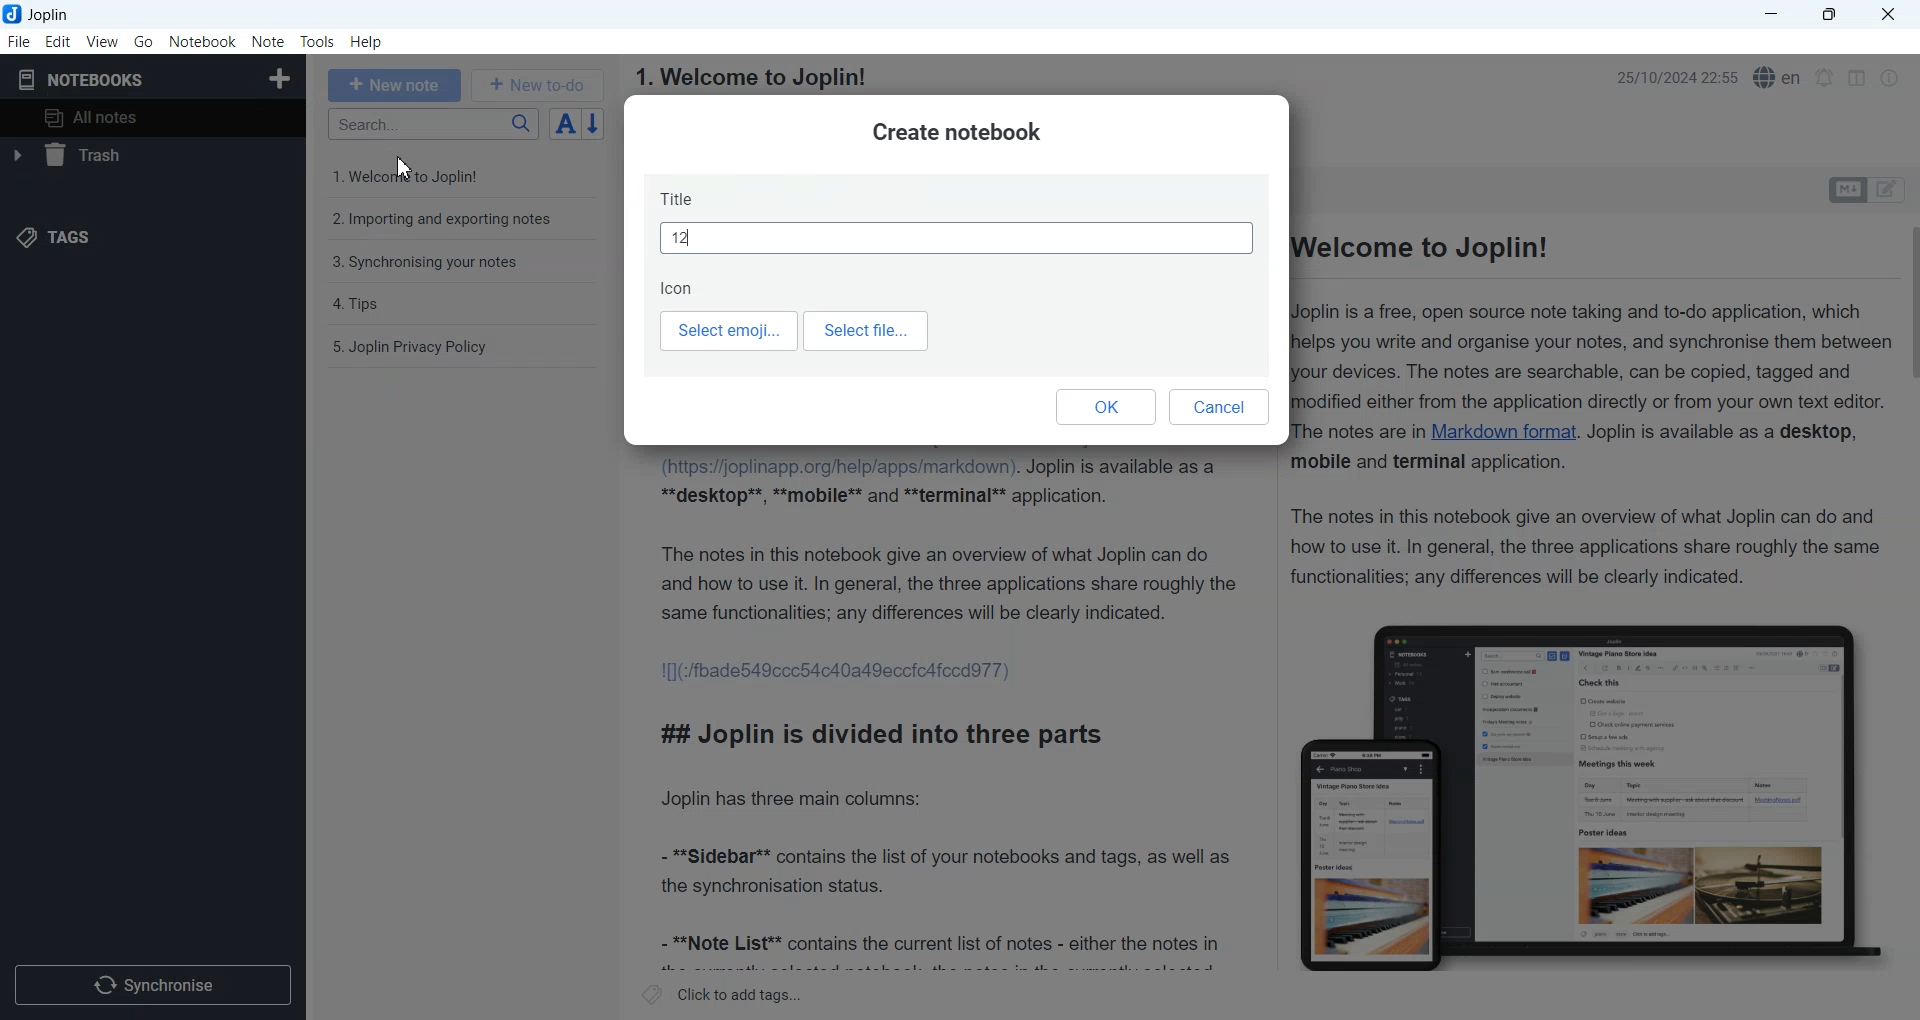 This screenshot has height=1020, width=1920. What do you see at coordinates (1825, 78) in the screenshot?
I see `Set timer` at bounding box center [1825, 78].